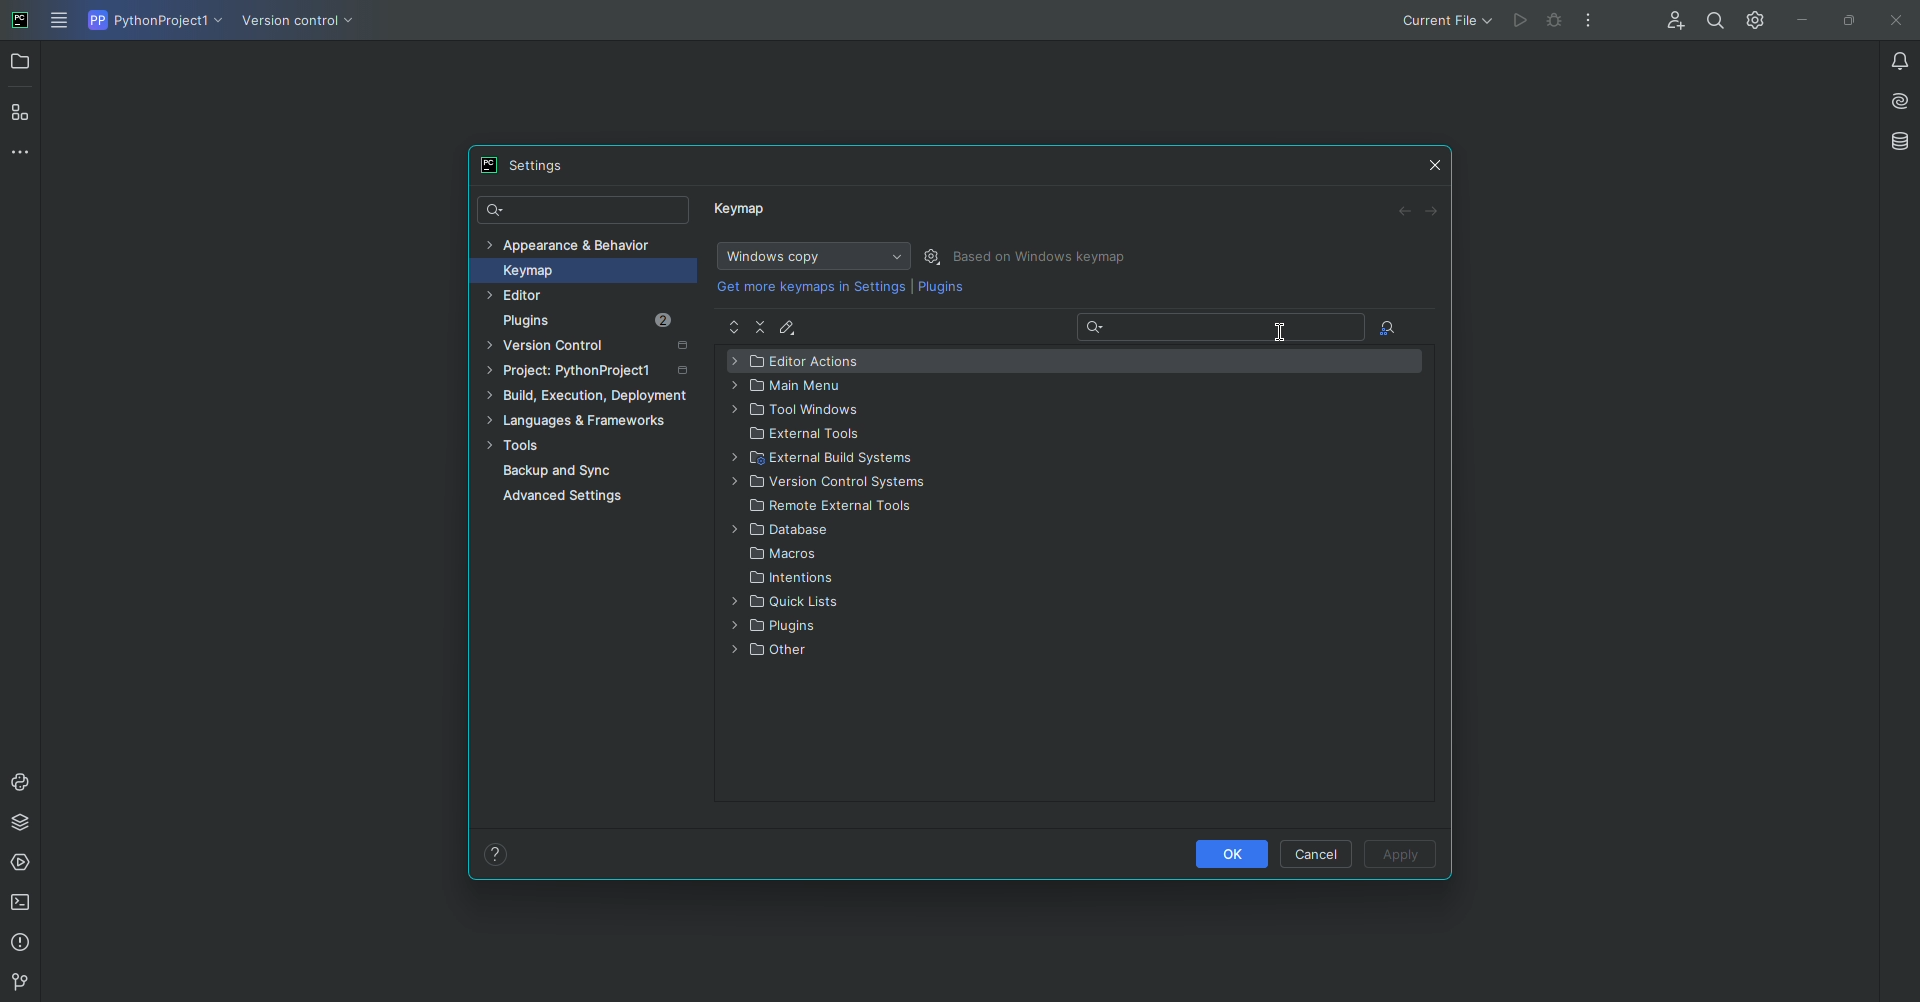  What do you see at coordinates (576, 270) in the screenshot?
I see `Keymap` at bounding box center [576, 270].